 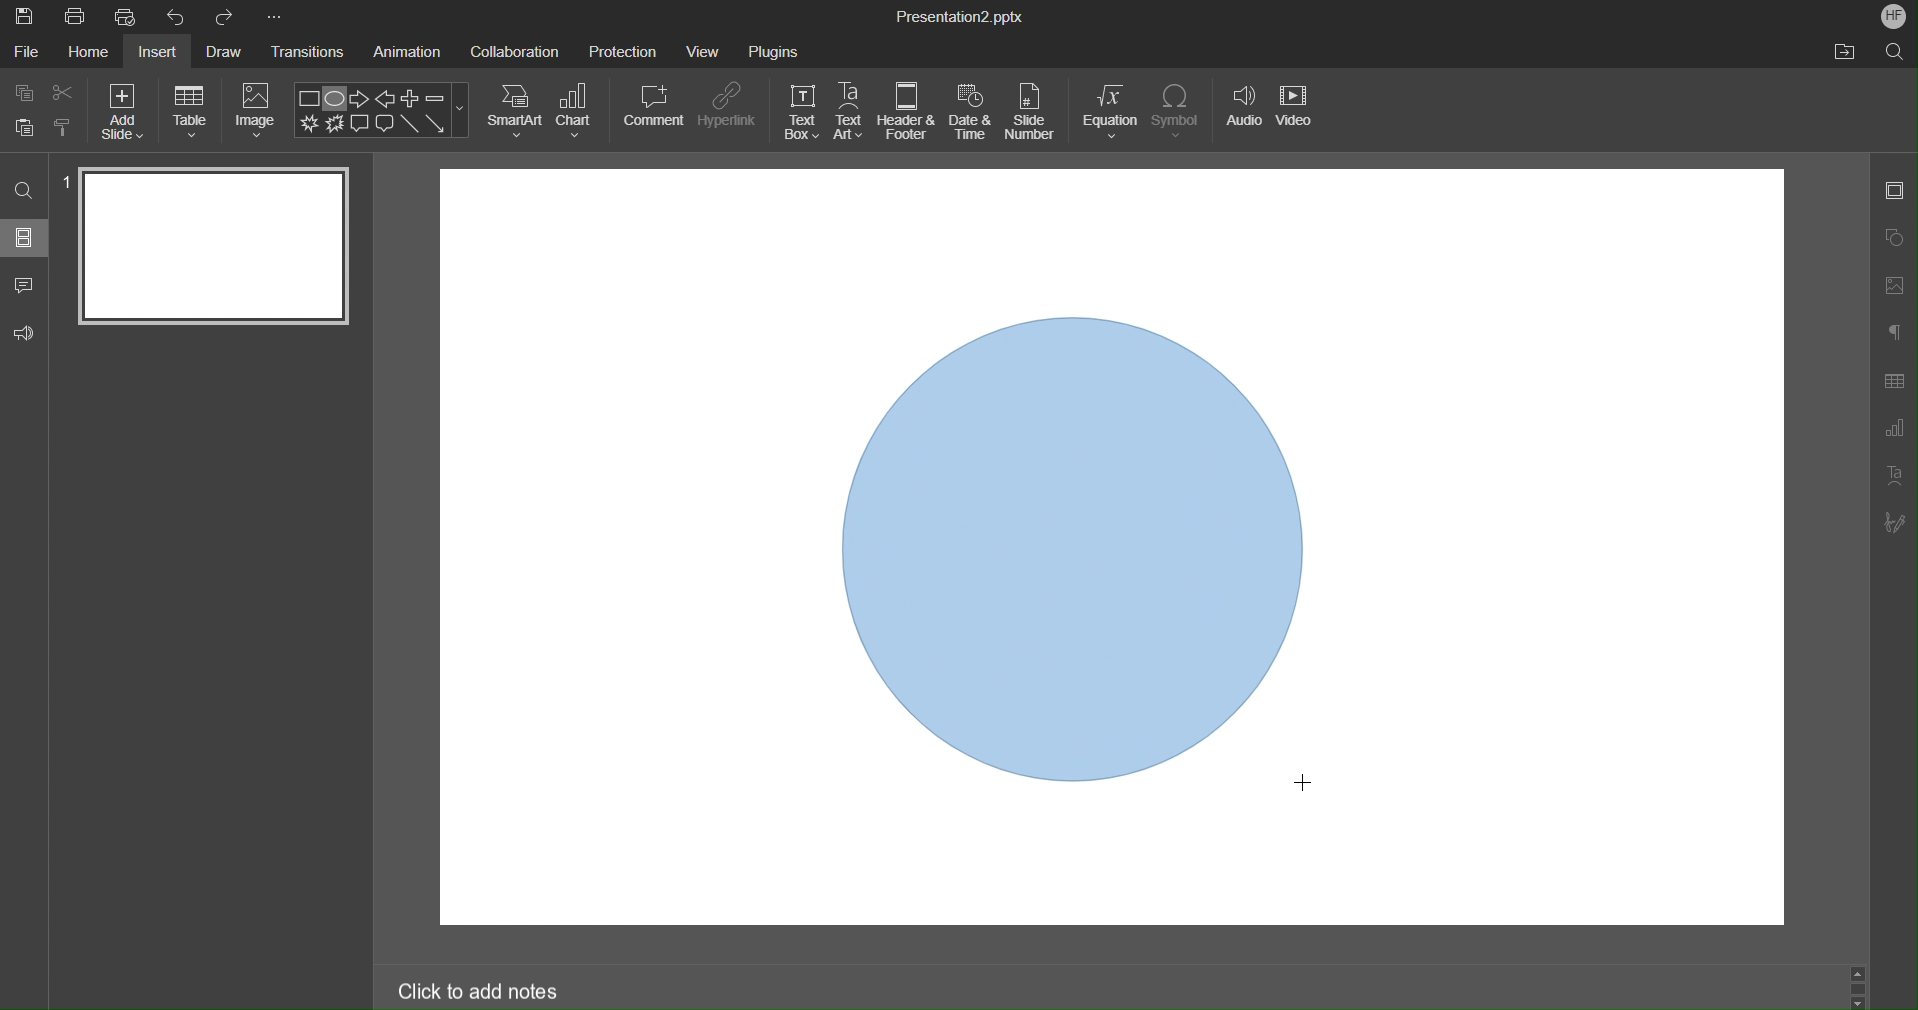 What do you see at coordinates (1895, 524) in the screenshot?
I see `Signature` at bounding box center [1895, 524].